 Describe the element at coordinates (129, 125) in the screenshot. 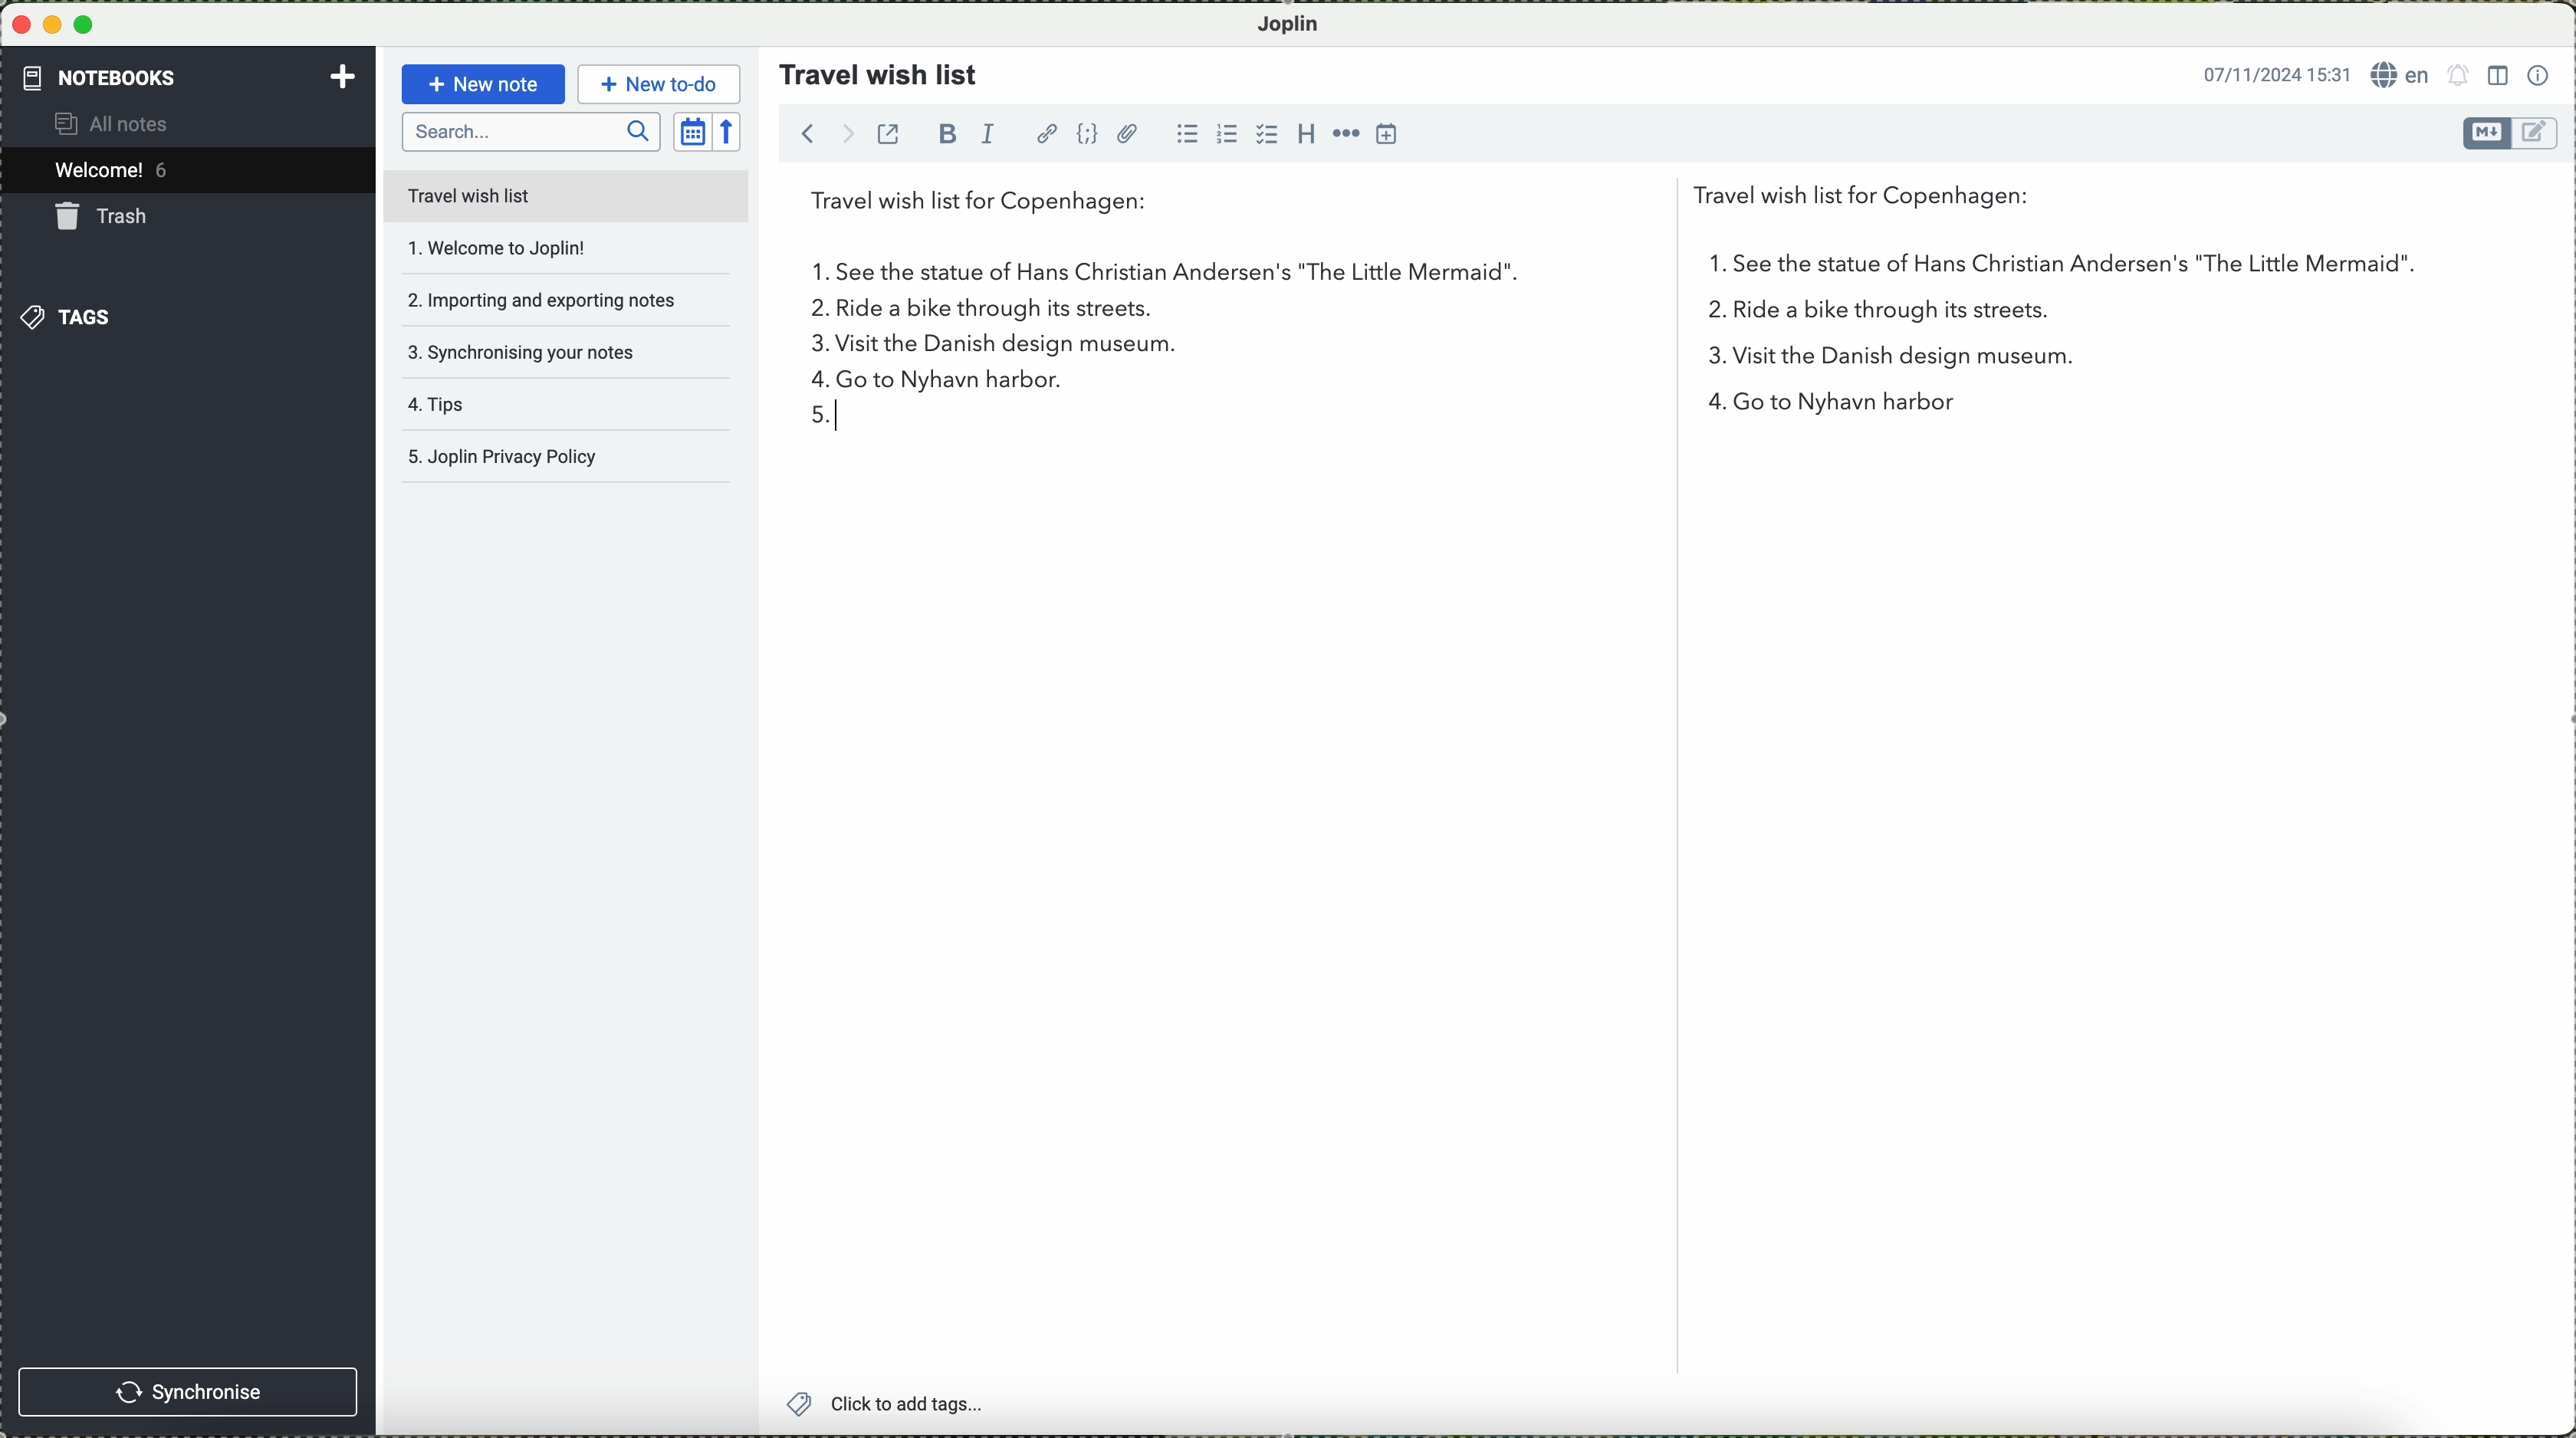

I see `all notes` at that location.